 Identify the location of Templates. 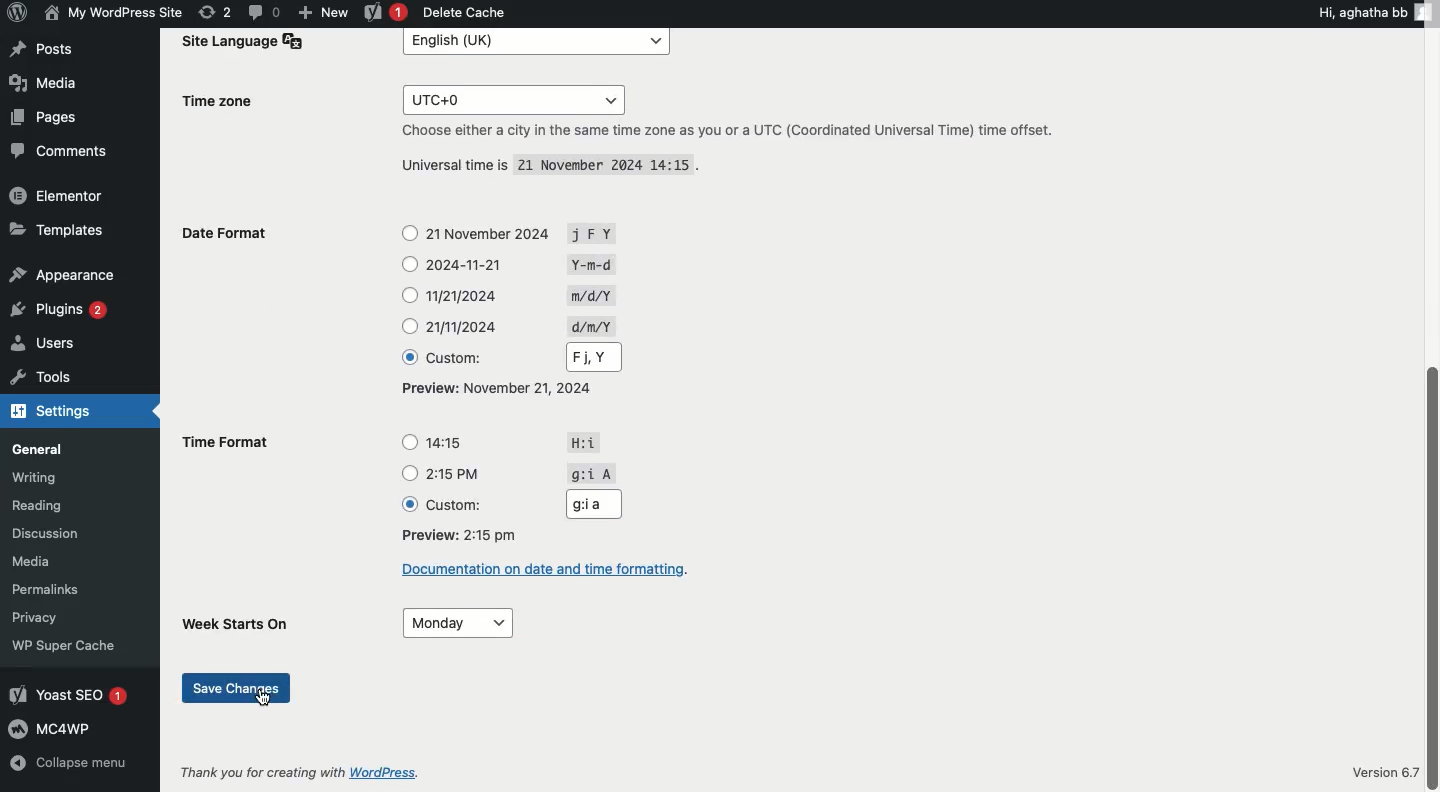
(54, 231).